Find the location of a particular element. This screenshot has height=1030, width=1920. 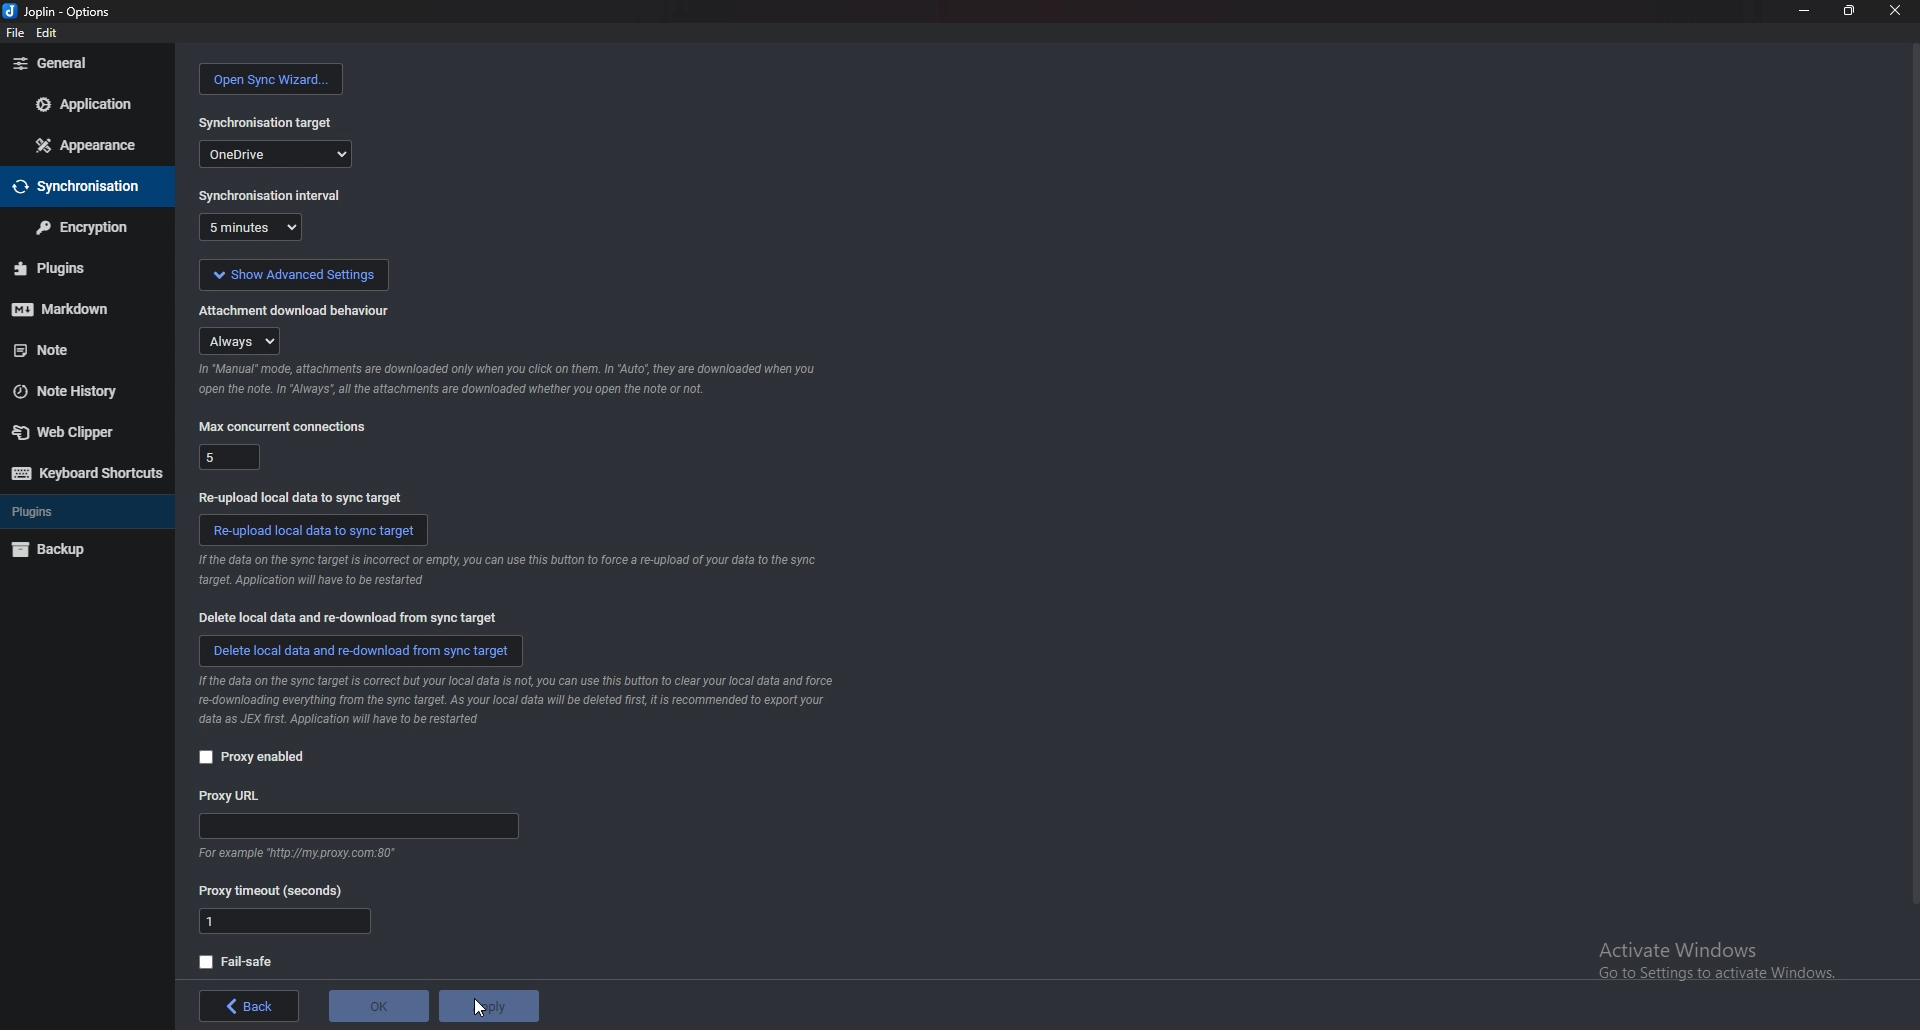

plugins is located at coordinates (73, 512).